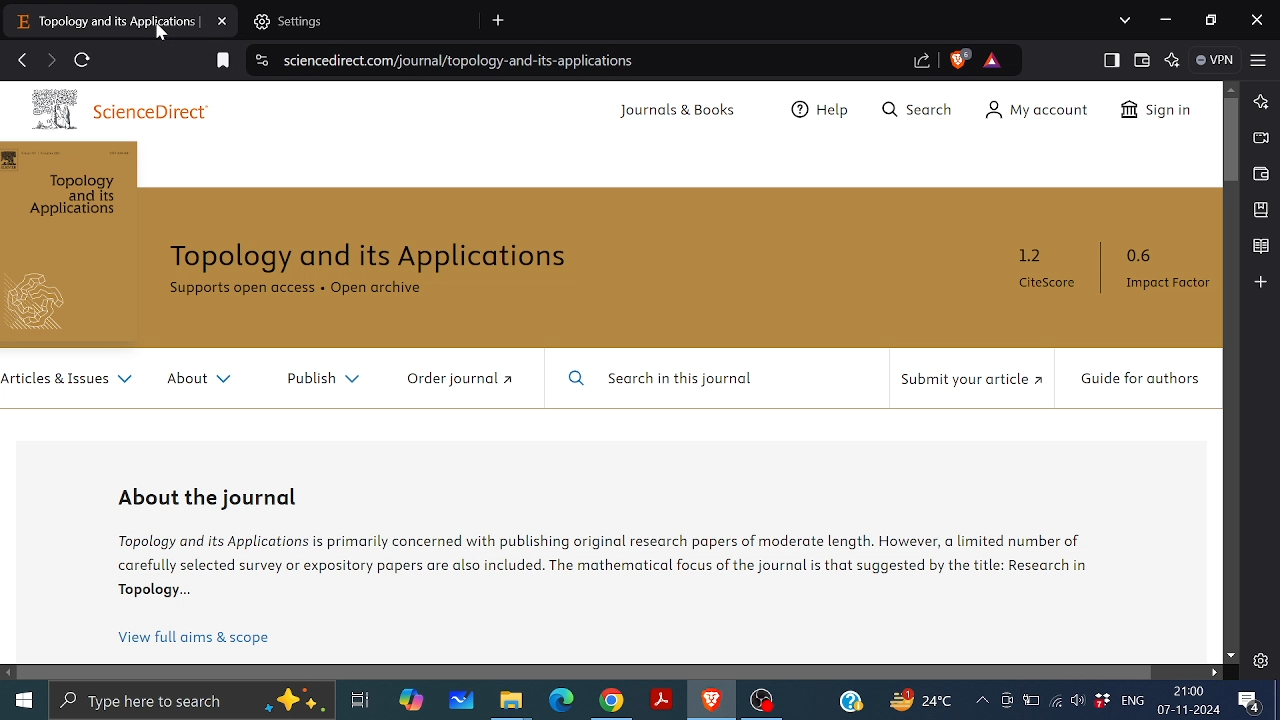 The height and width of the screenshot is (720, 1280). What do you see at coordinates (1112, 60) in the screenshot?
I see `Show sidebar` at bounding box center [1112, 60].